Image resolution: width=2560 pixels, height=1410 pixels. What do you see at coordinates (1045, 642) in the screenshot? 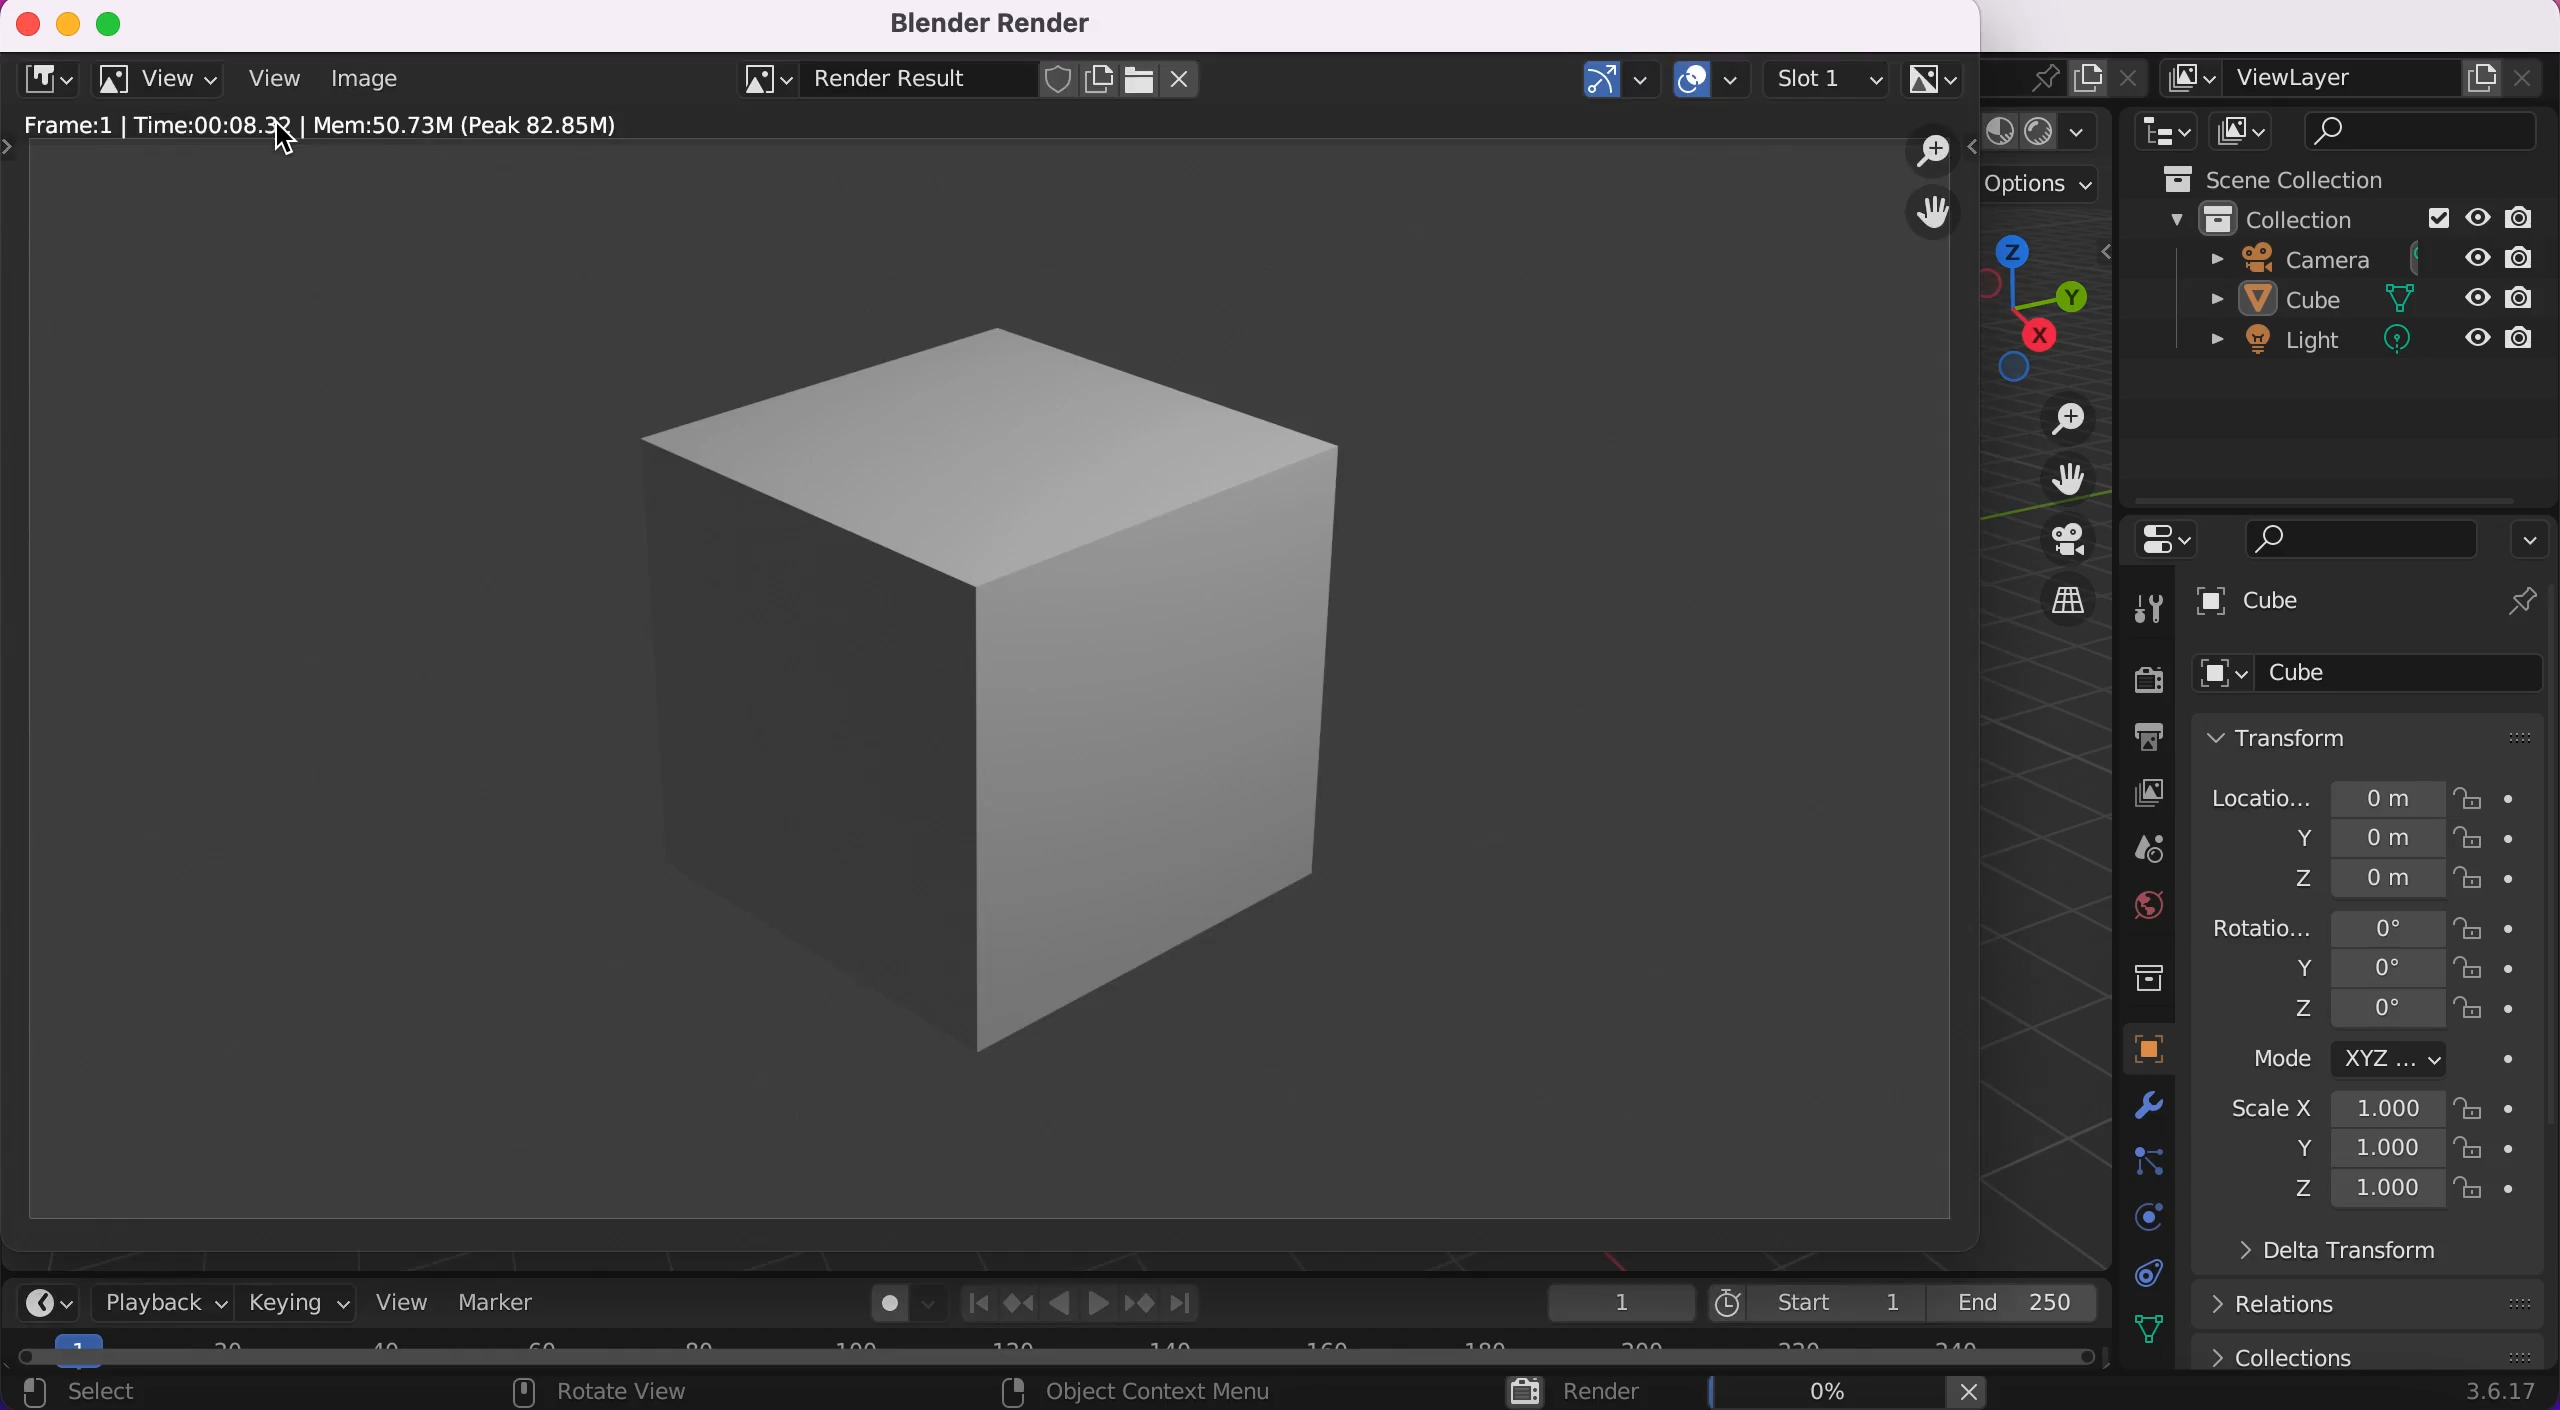
I see `rendered image` at bounding box center [1045, 642].